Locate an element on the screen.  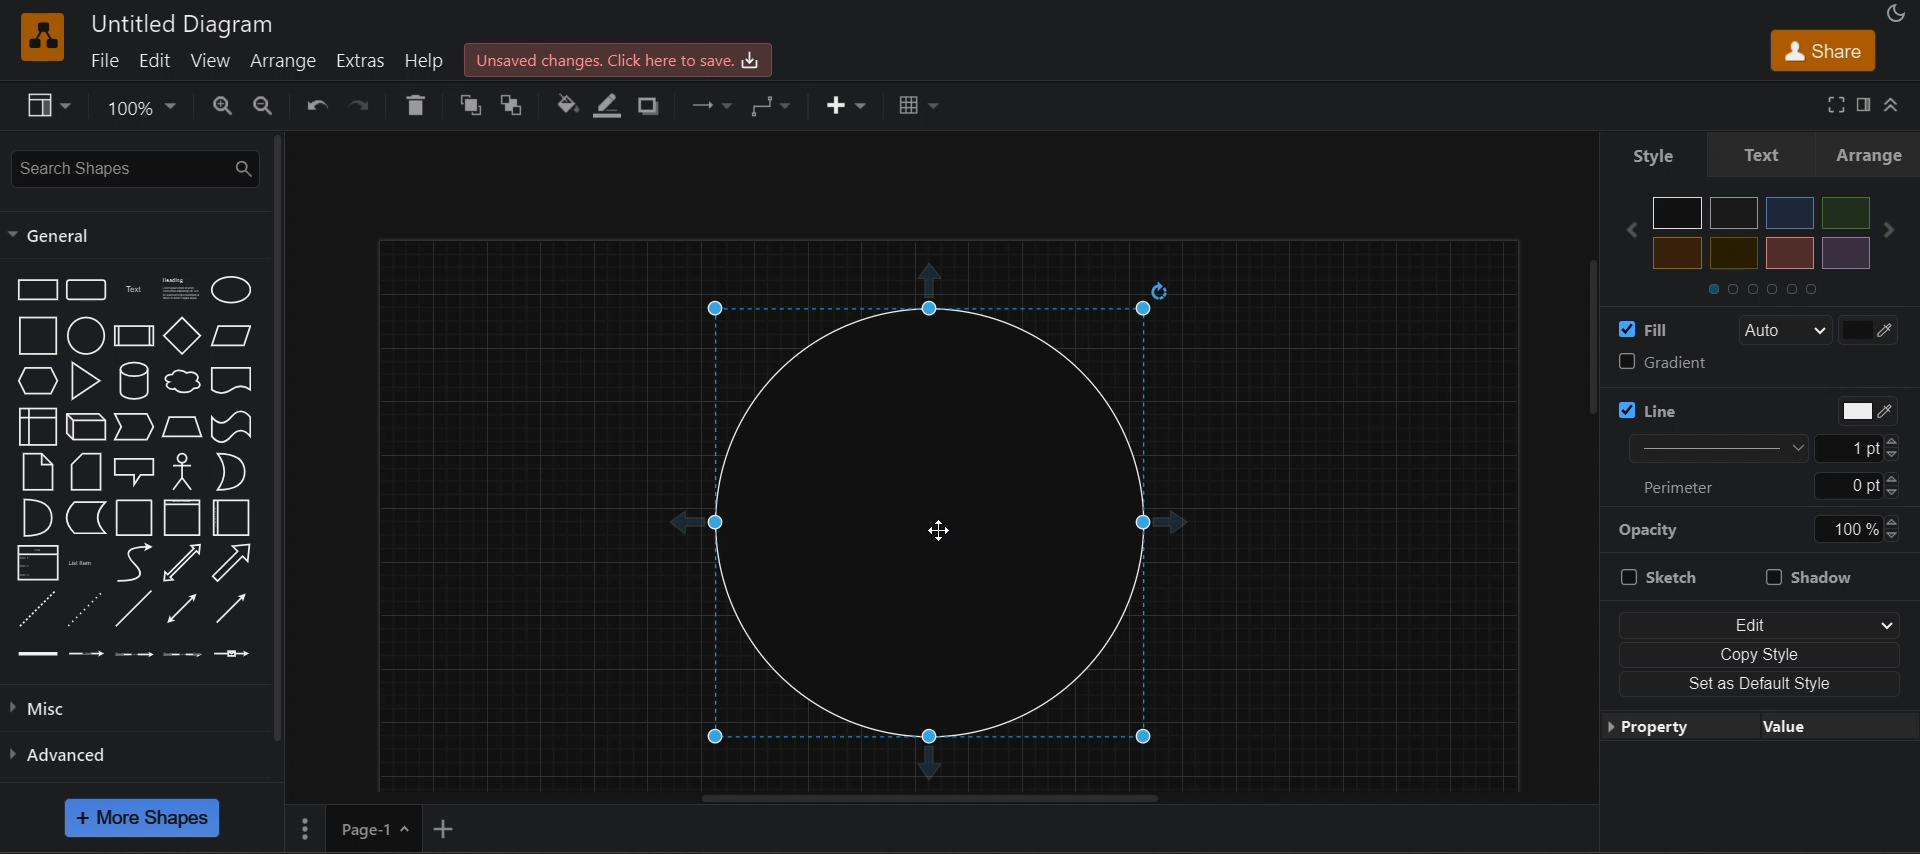
directional connector is located at coordinates (240, 608).